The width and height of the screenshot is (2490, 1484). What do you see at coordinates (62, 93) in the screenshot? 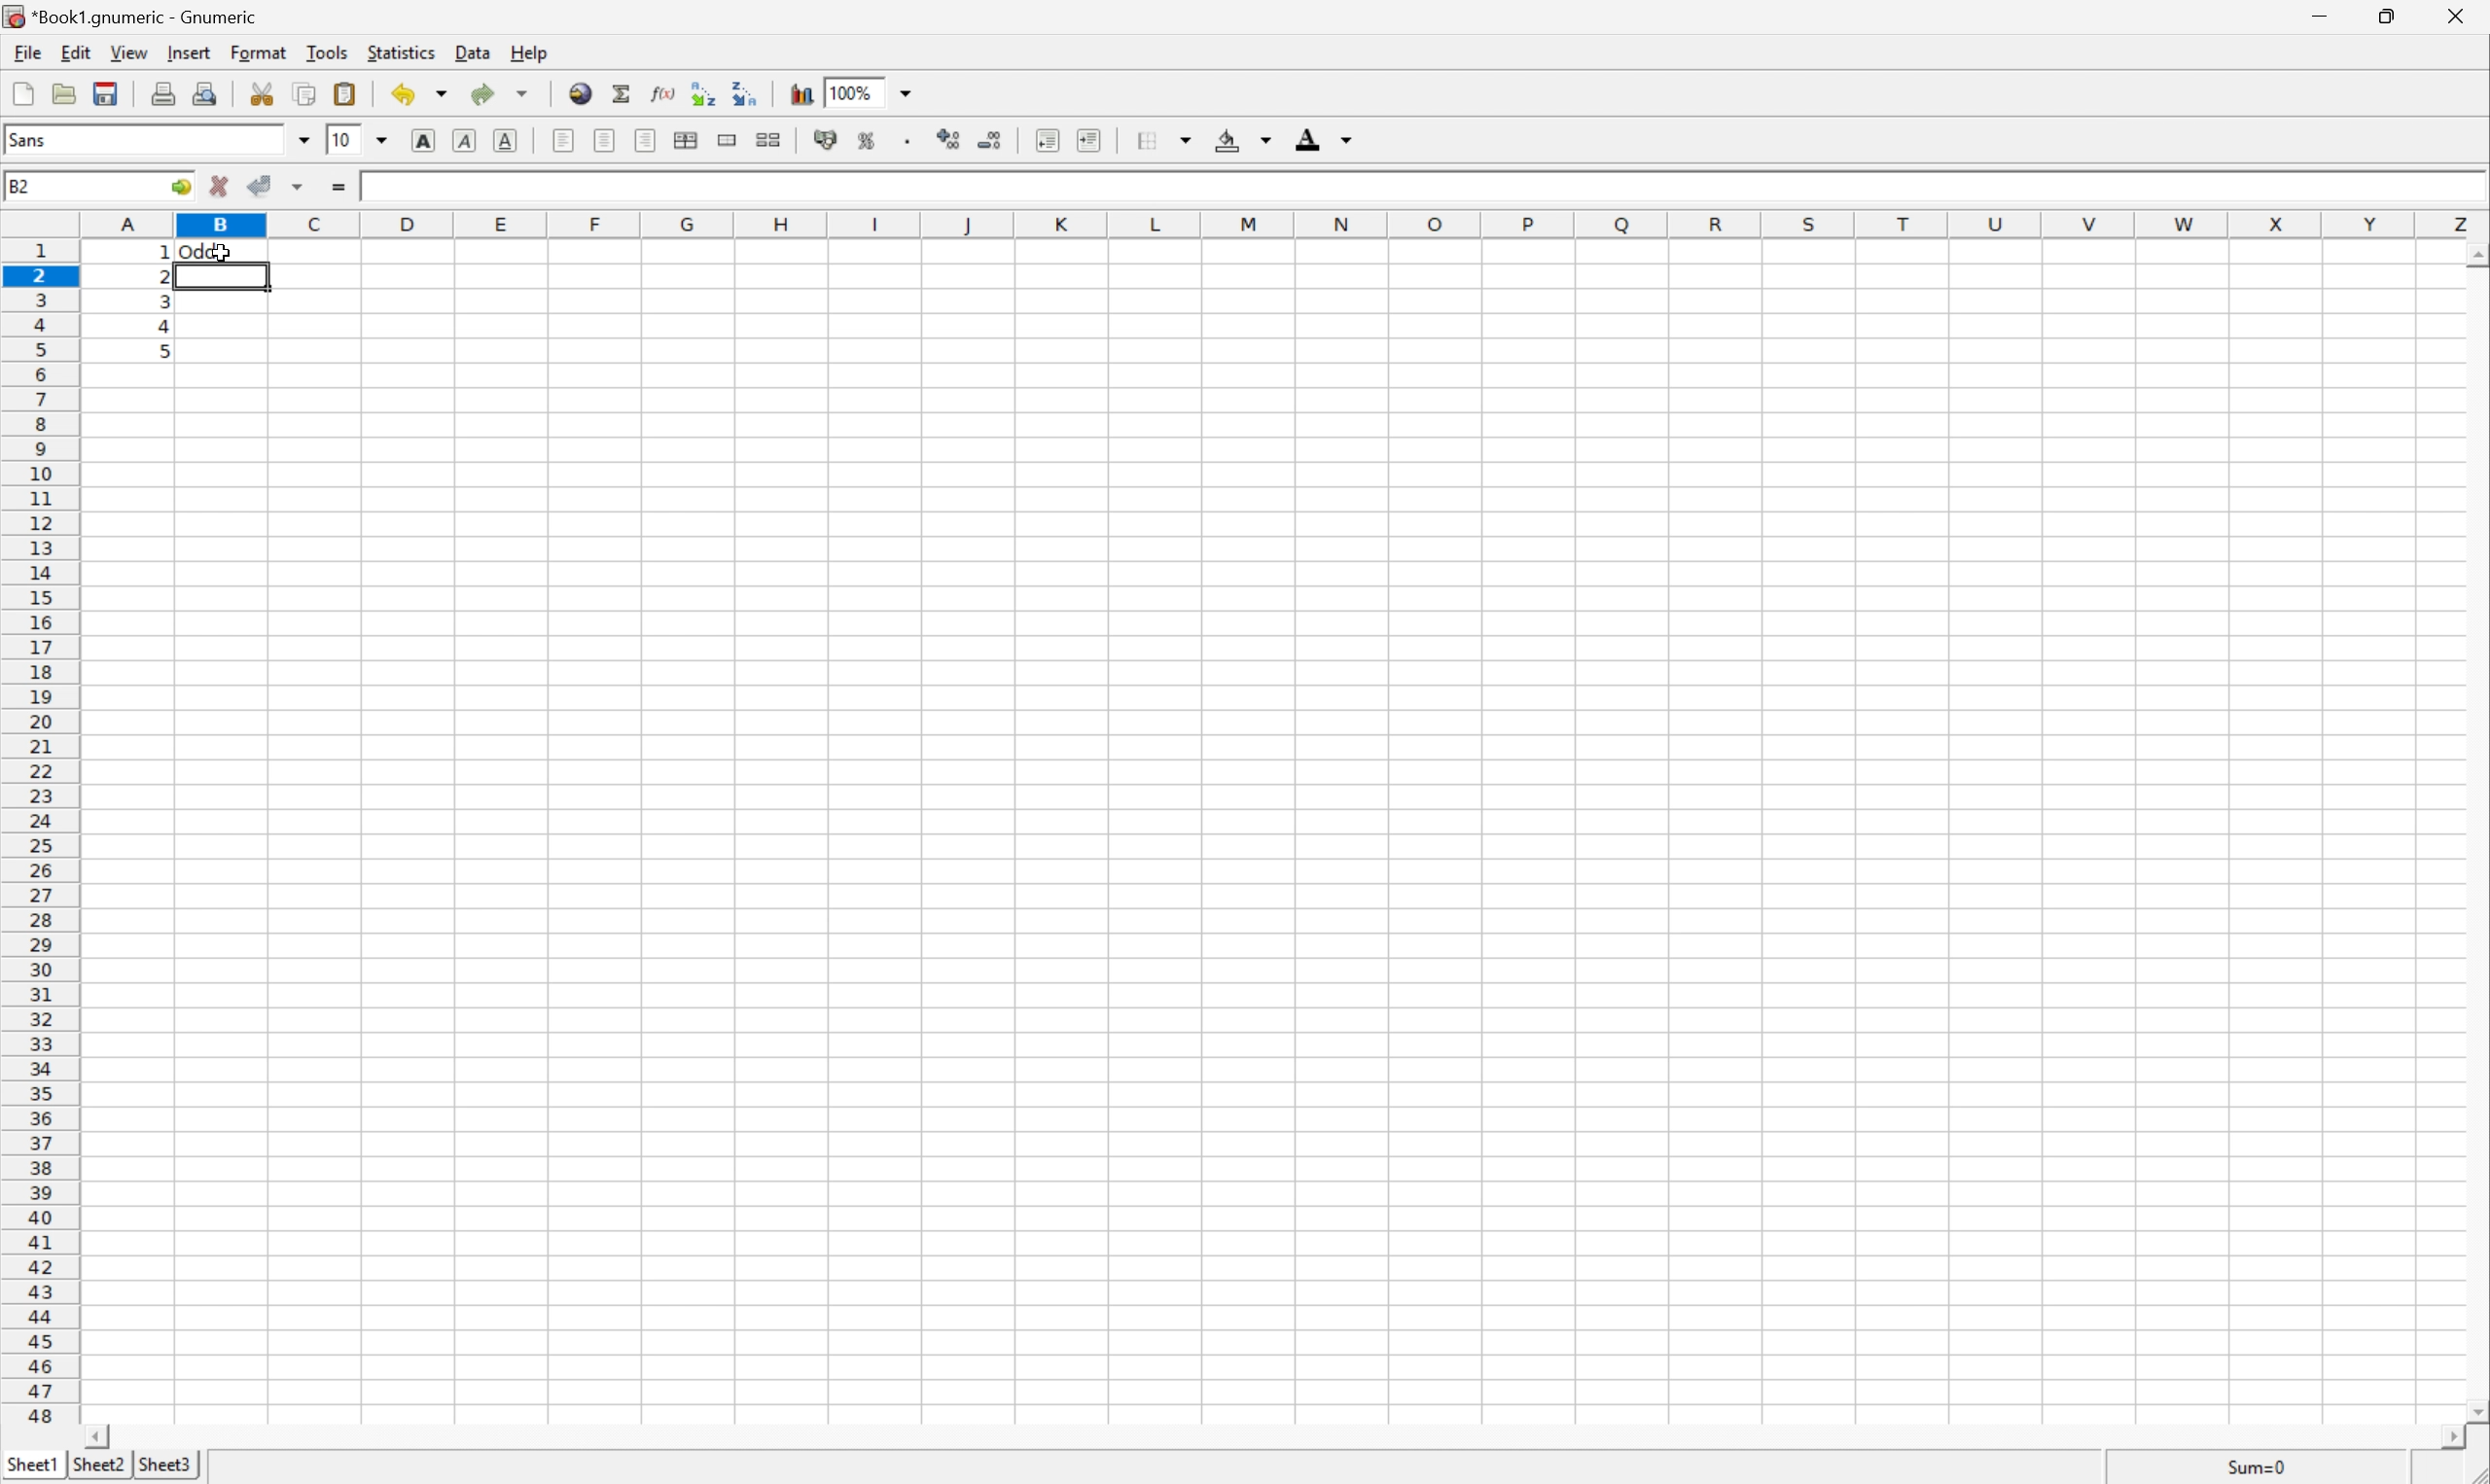
I see `Open a file` at bounding box center [62, 93].